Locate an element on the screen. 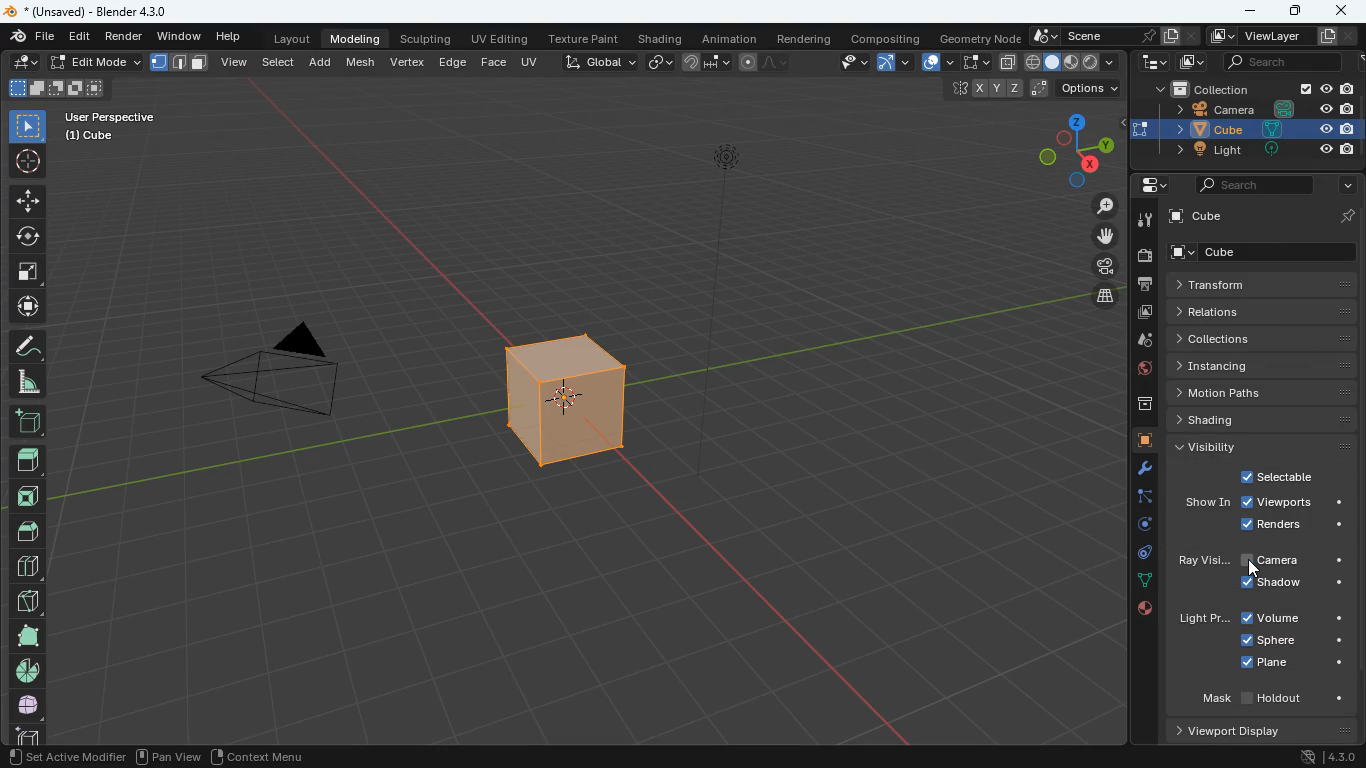  renders is located at coordinates (1295, 526).